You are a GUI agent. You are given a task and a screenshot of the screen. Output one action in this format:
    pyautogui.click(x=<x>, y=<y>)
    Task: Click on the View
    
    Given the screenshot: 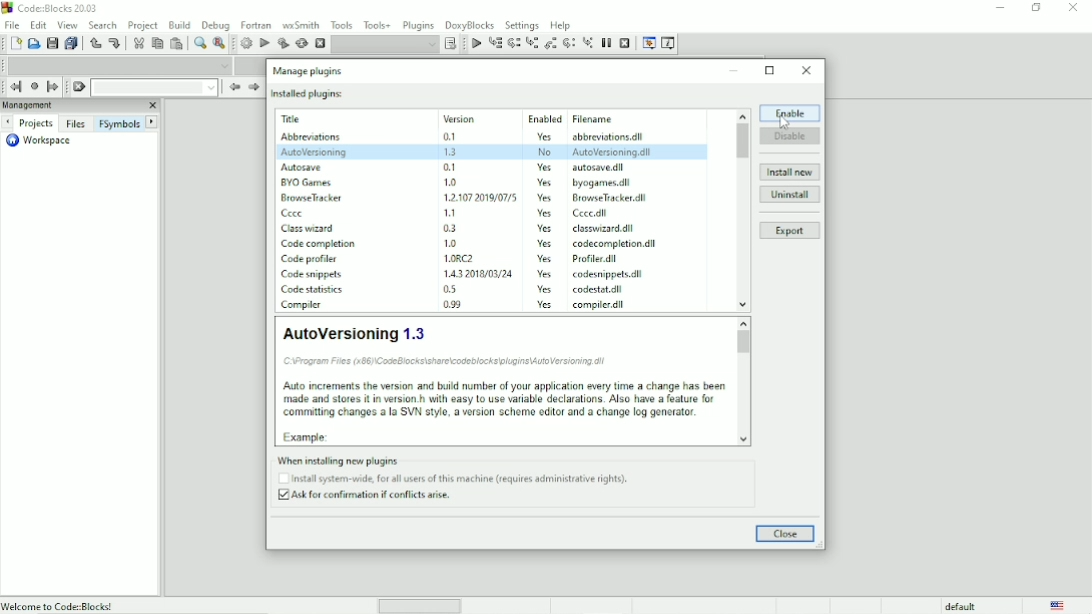 What is the action you would take?
    pyautogui.click(x=67, y=25)
    